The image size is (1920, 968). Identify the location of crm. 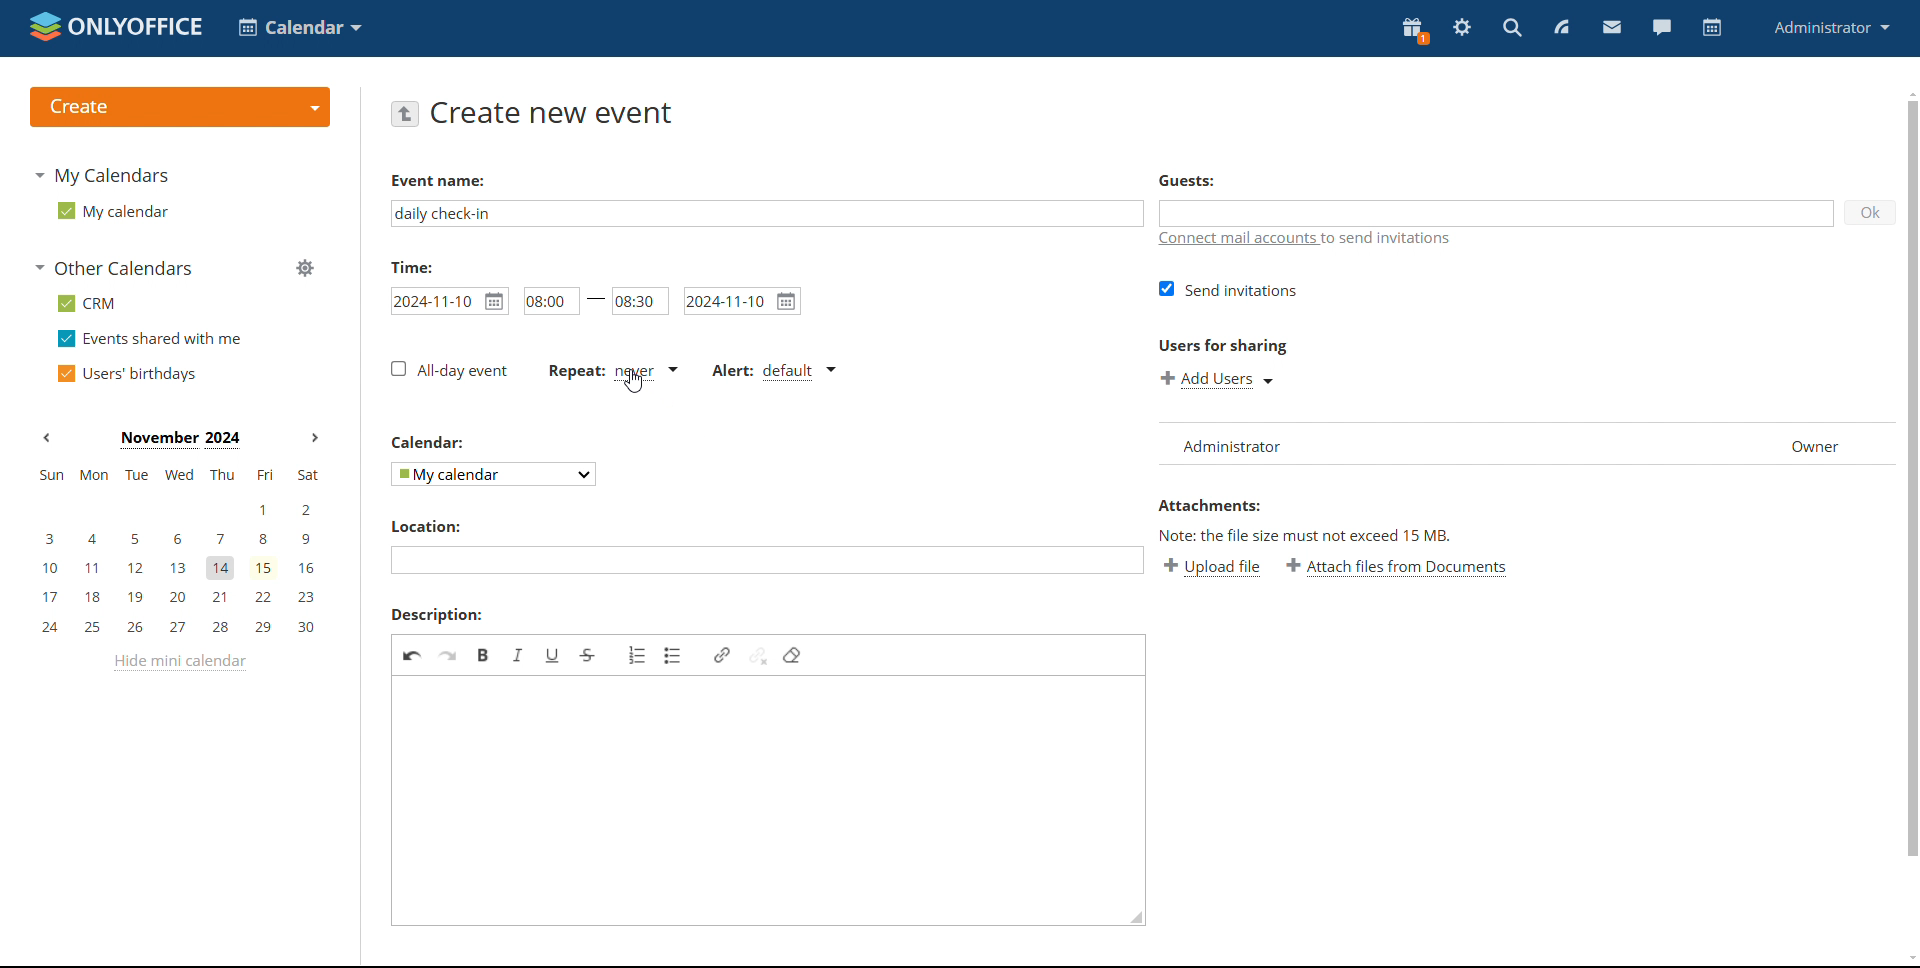
(83, 303).